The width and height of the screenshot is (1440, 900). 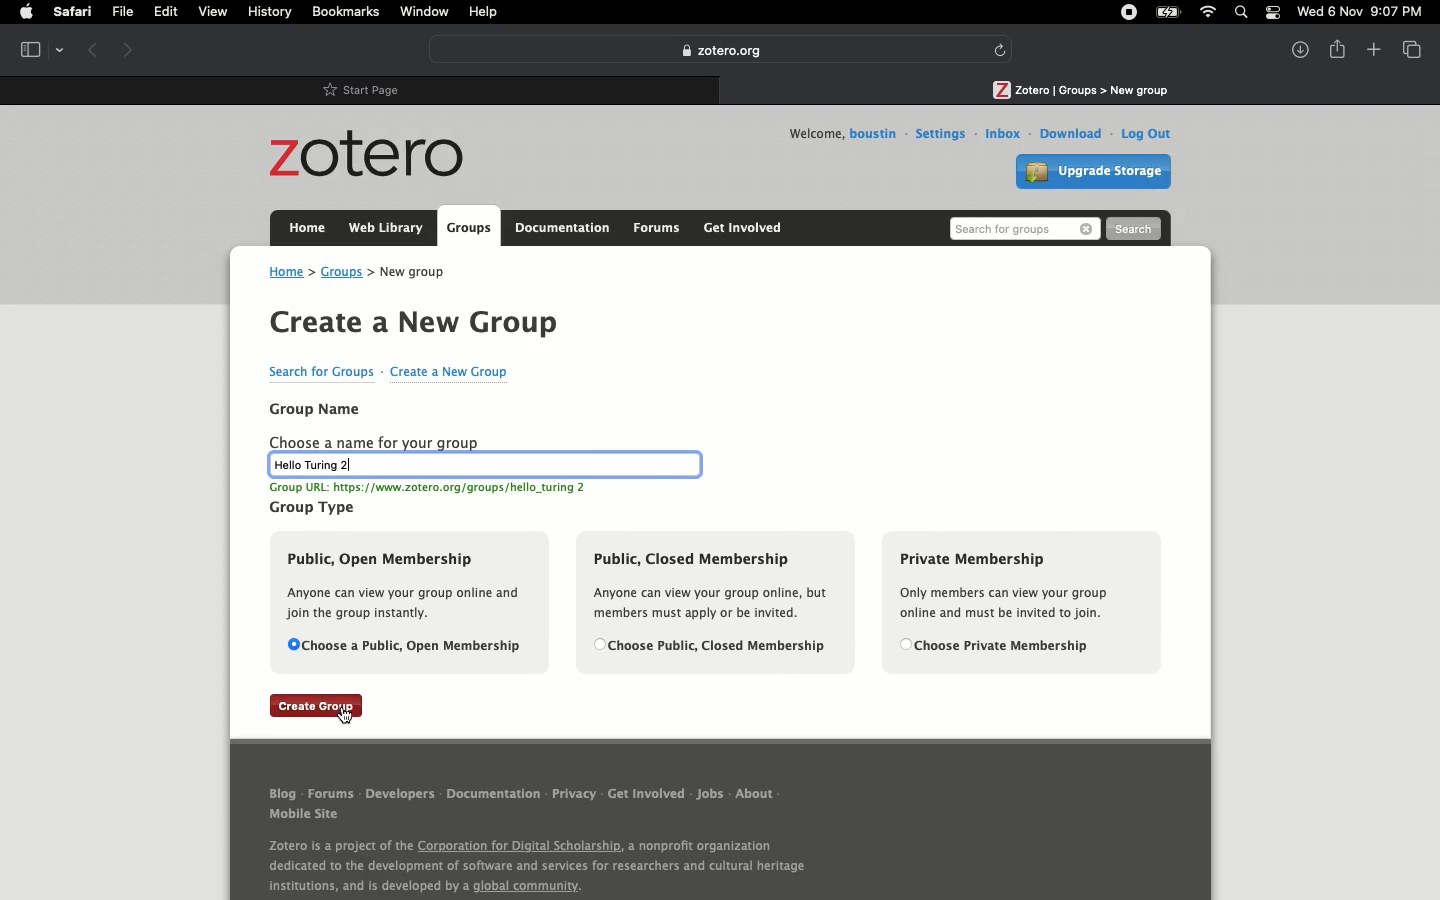 What do you see at coordinates (40, 48) in the screenshot?
I see `Tab view` at bounding box center [40, 48].